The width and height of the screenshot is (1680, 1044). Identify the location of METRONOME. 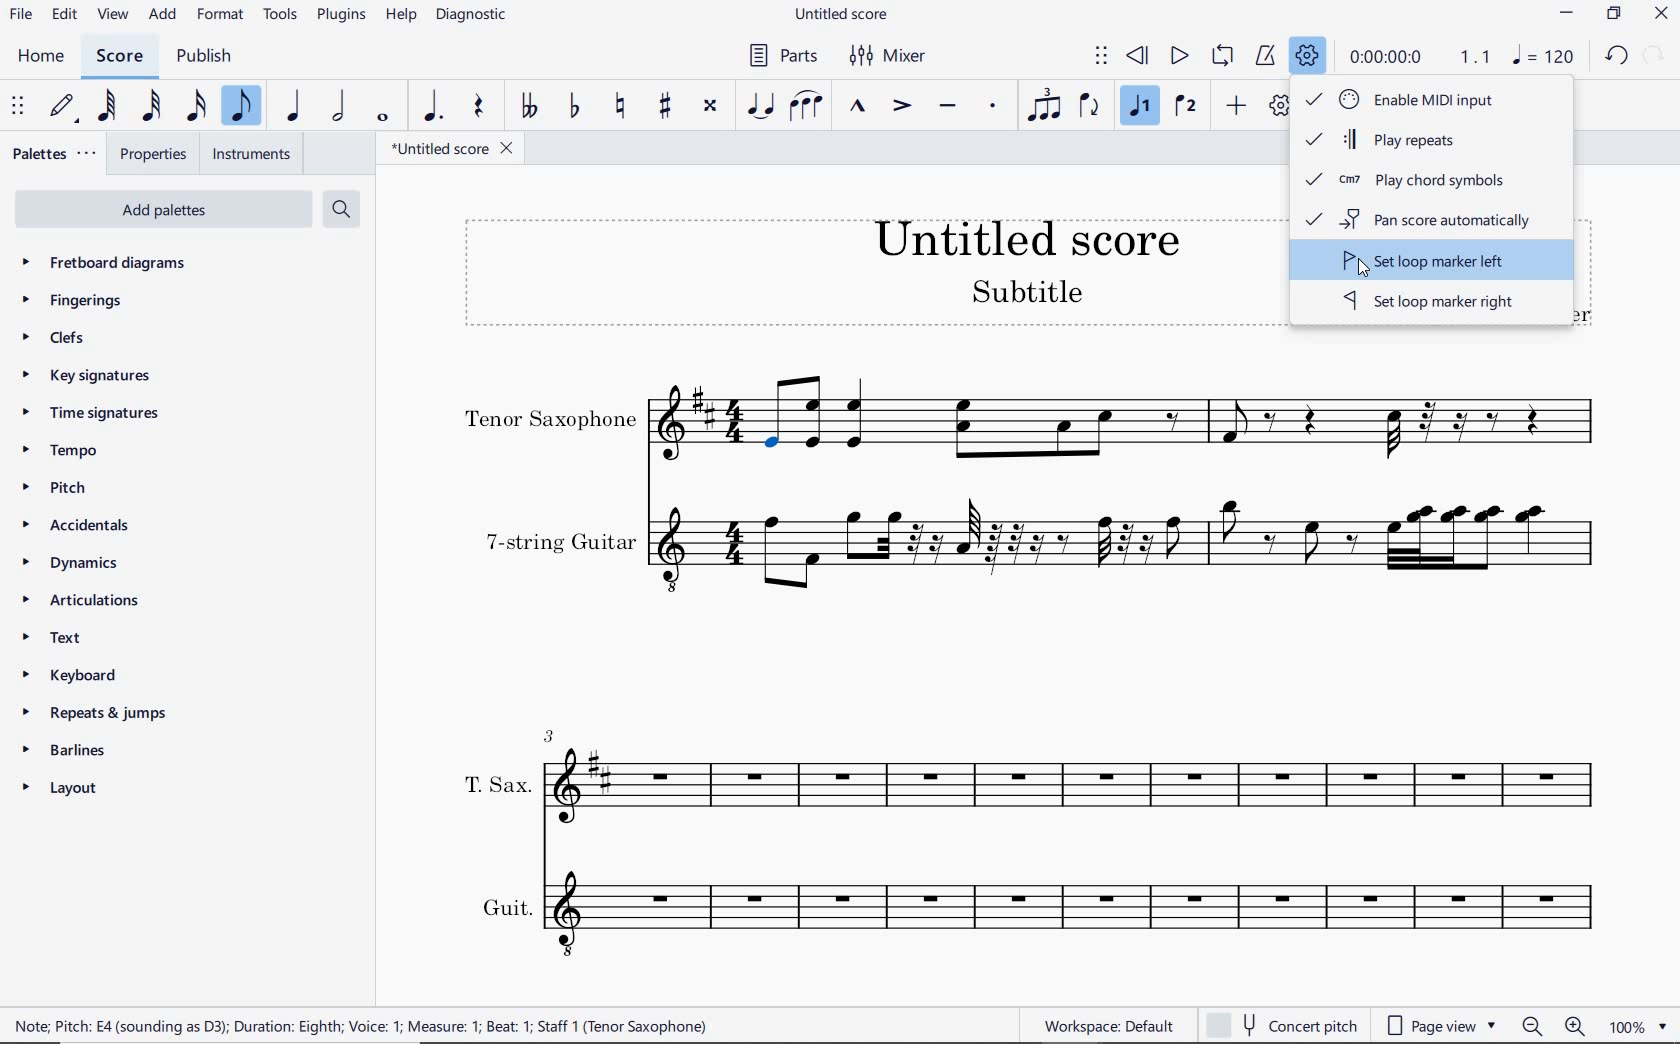
(1265, 54).